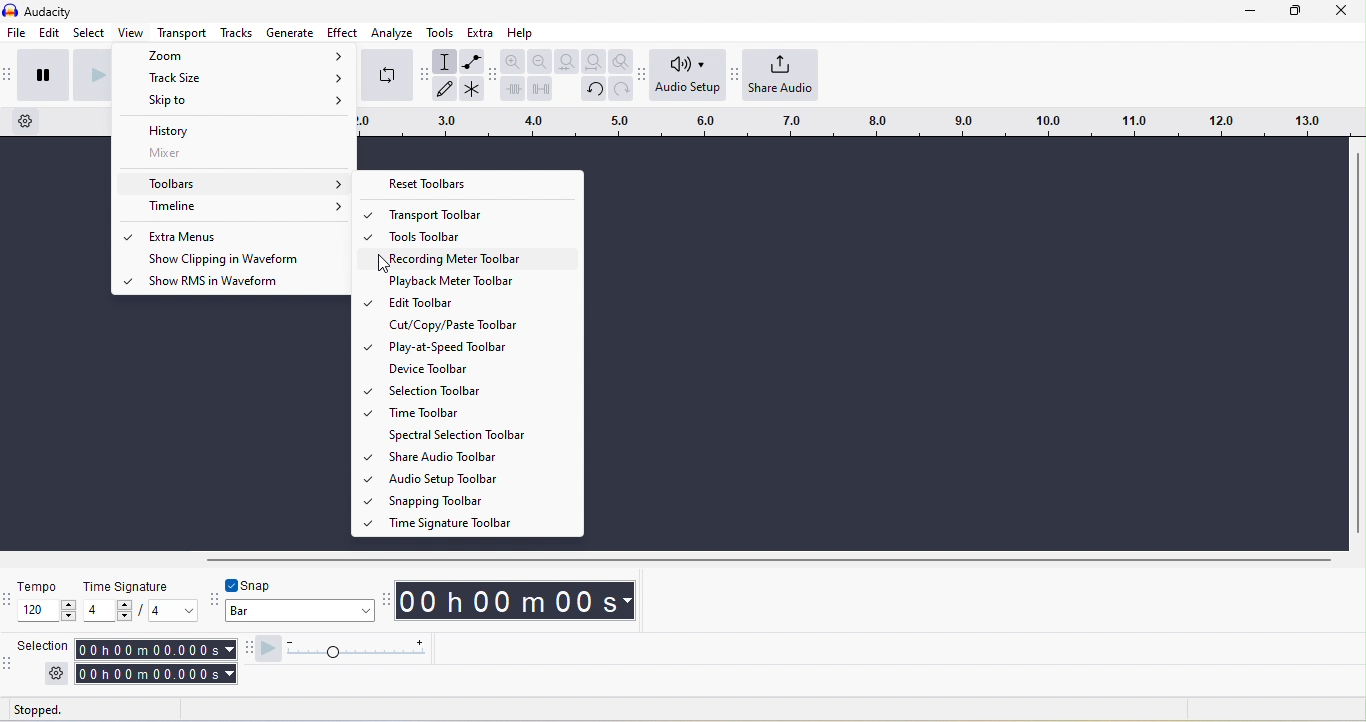 The width and height of the screenshot is (1366, 722). What do you see at coordinates (9, 76) in the screenshot?
I see `audacity transport toolbar` at bounding box center [9, 76].